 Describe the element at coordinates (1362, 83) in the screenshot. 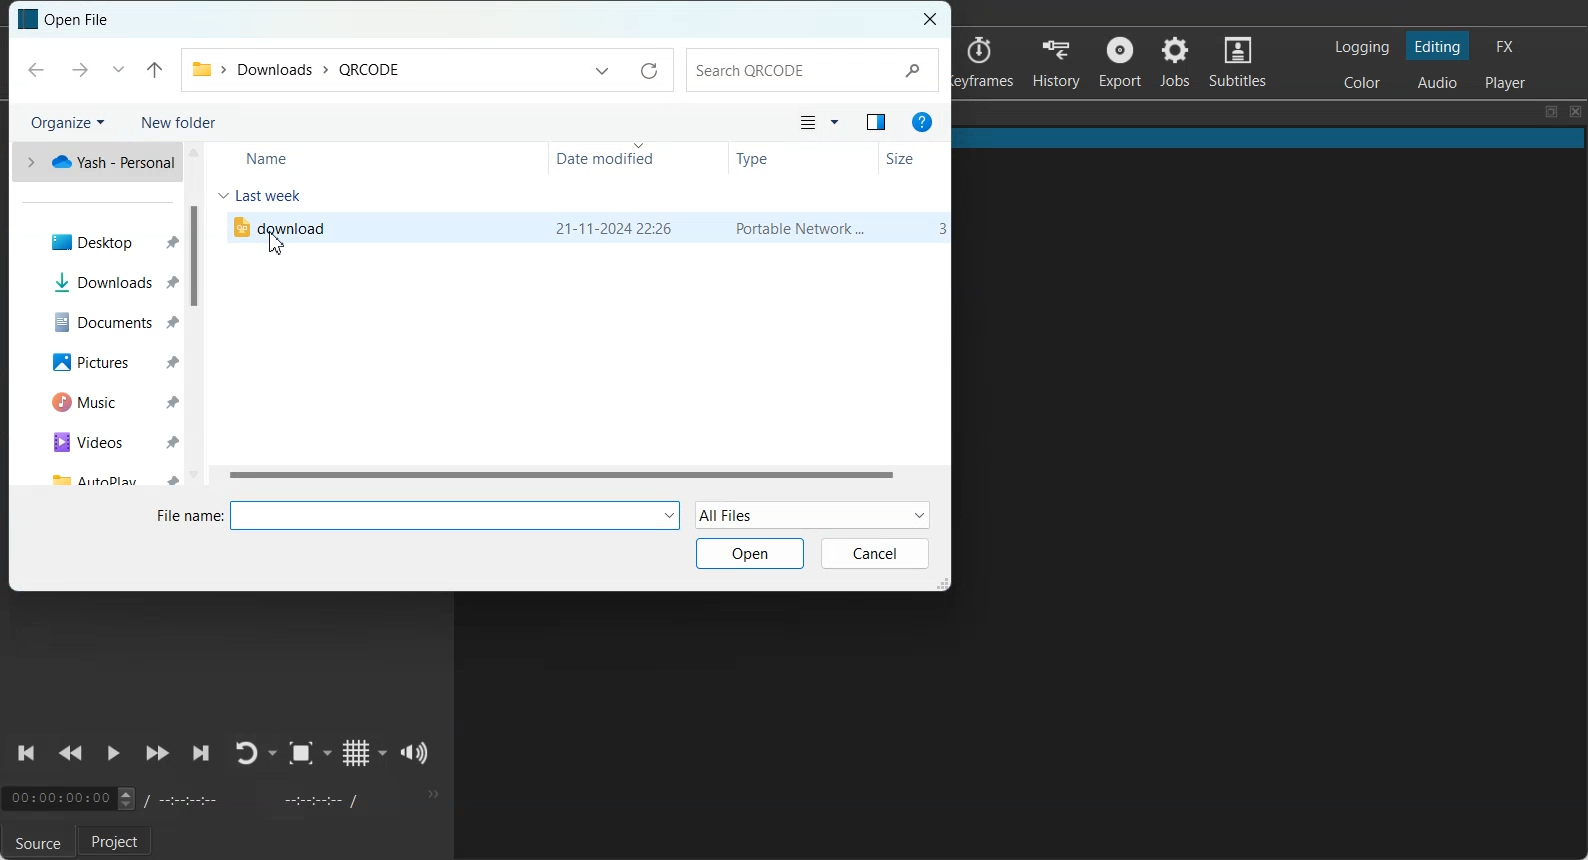

I see `Switching to color Layout` at that location.